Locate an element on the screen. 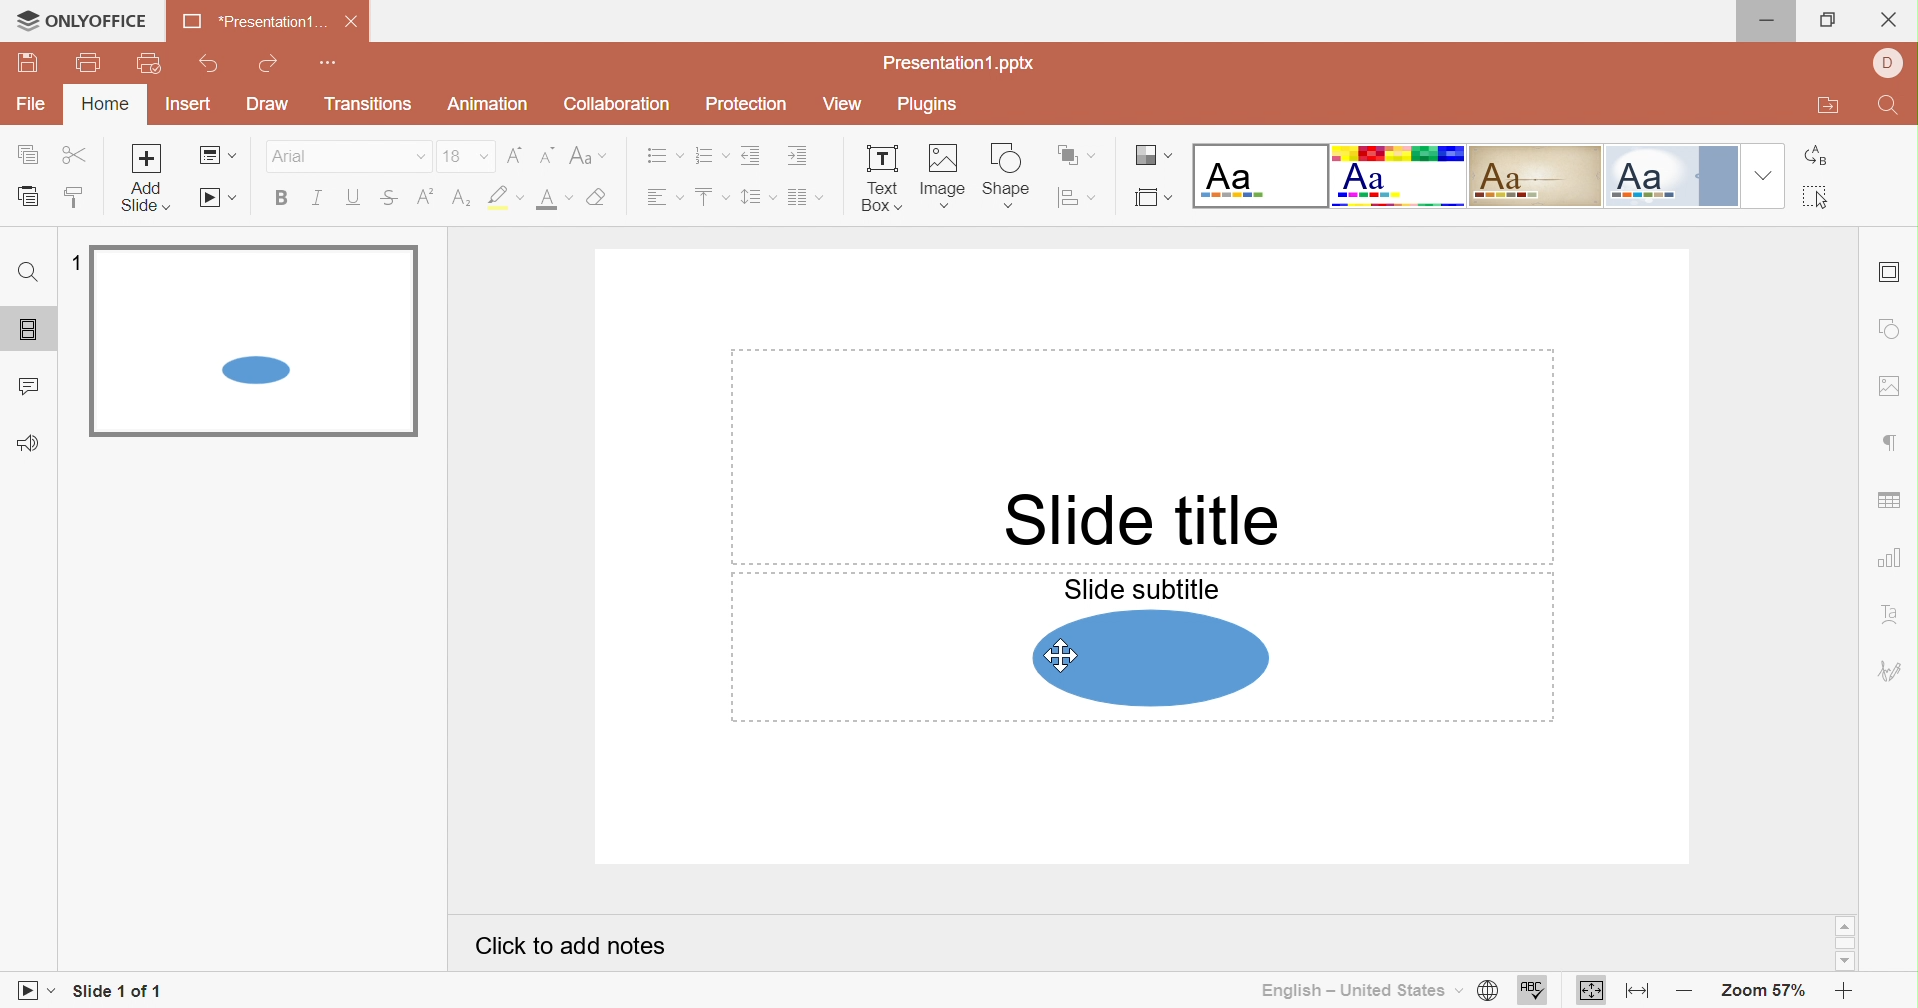 Image resolution: width=1918 pixels, height=1008 pixels. Plugins is located at coordinates (932, 104).